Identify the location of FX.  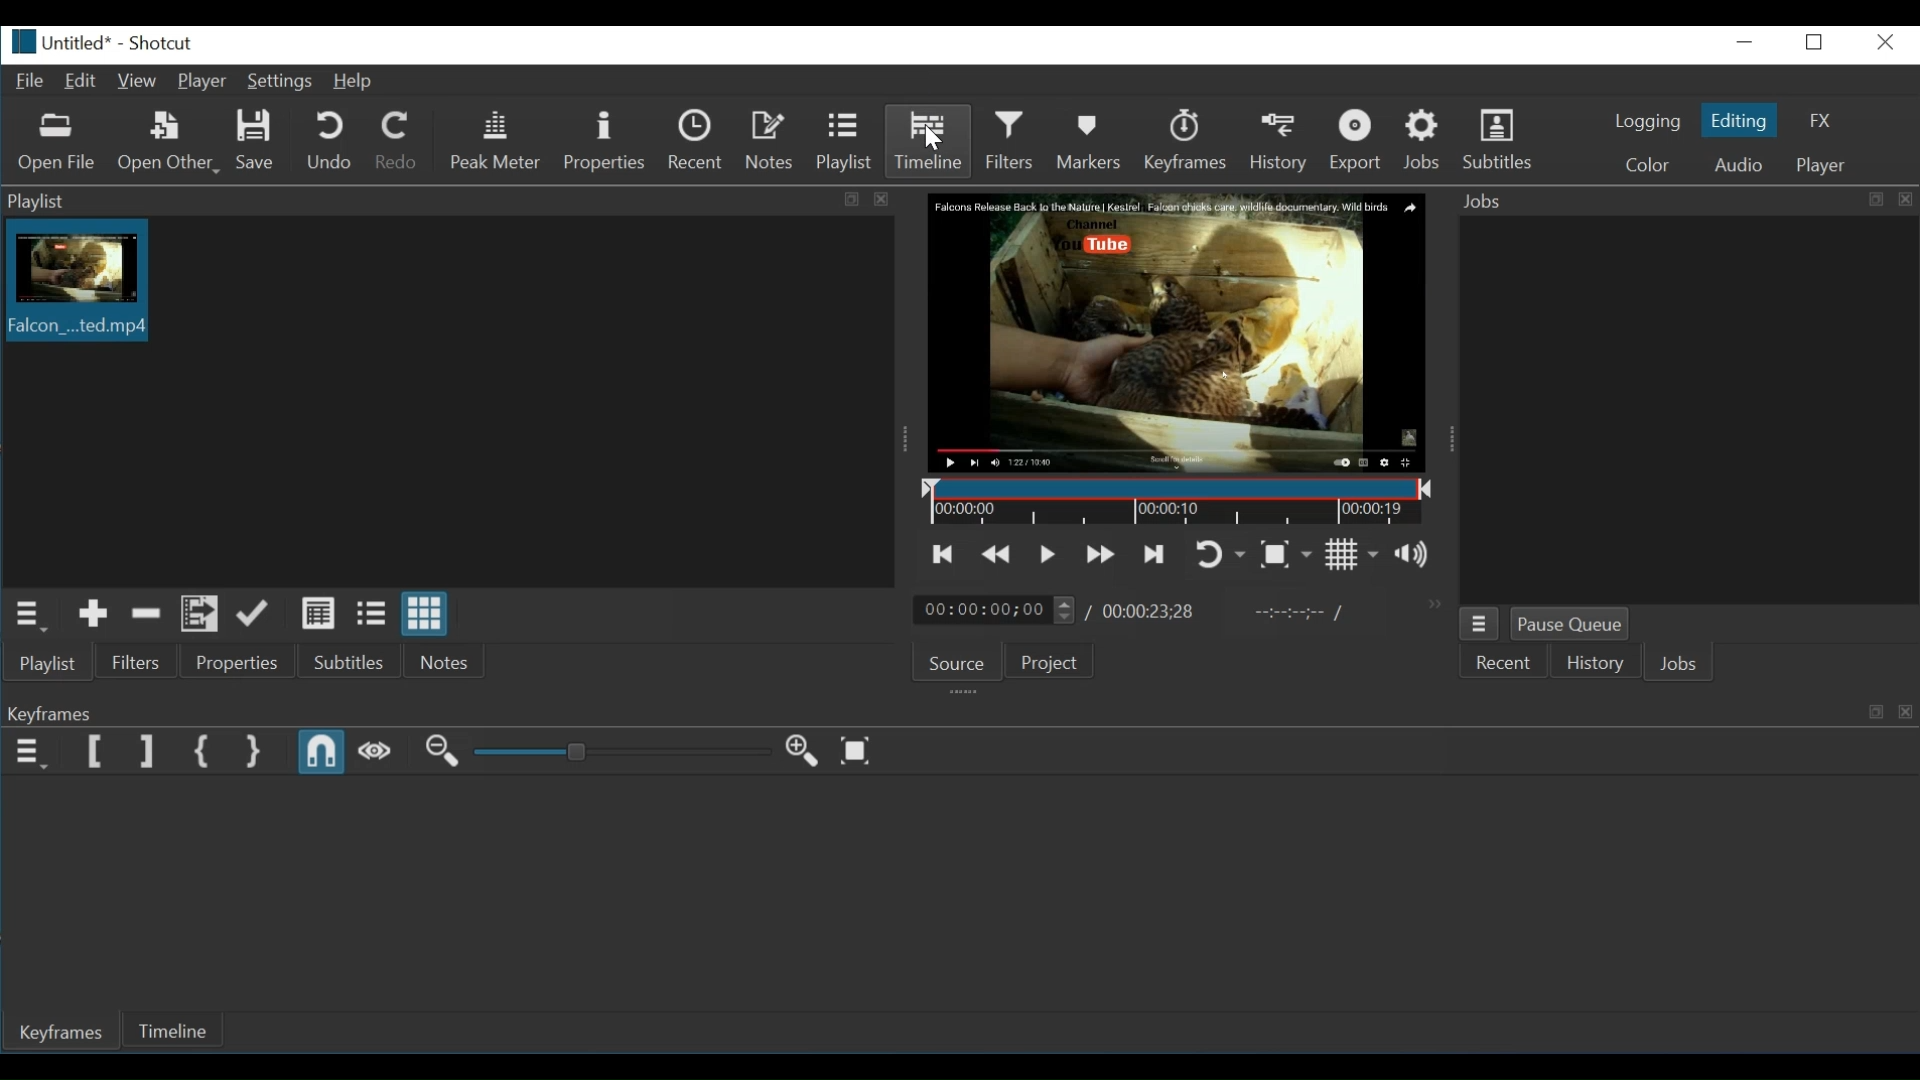
(1819, 120).